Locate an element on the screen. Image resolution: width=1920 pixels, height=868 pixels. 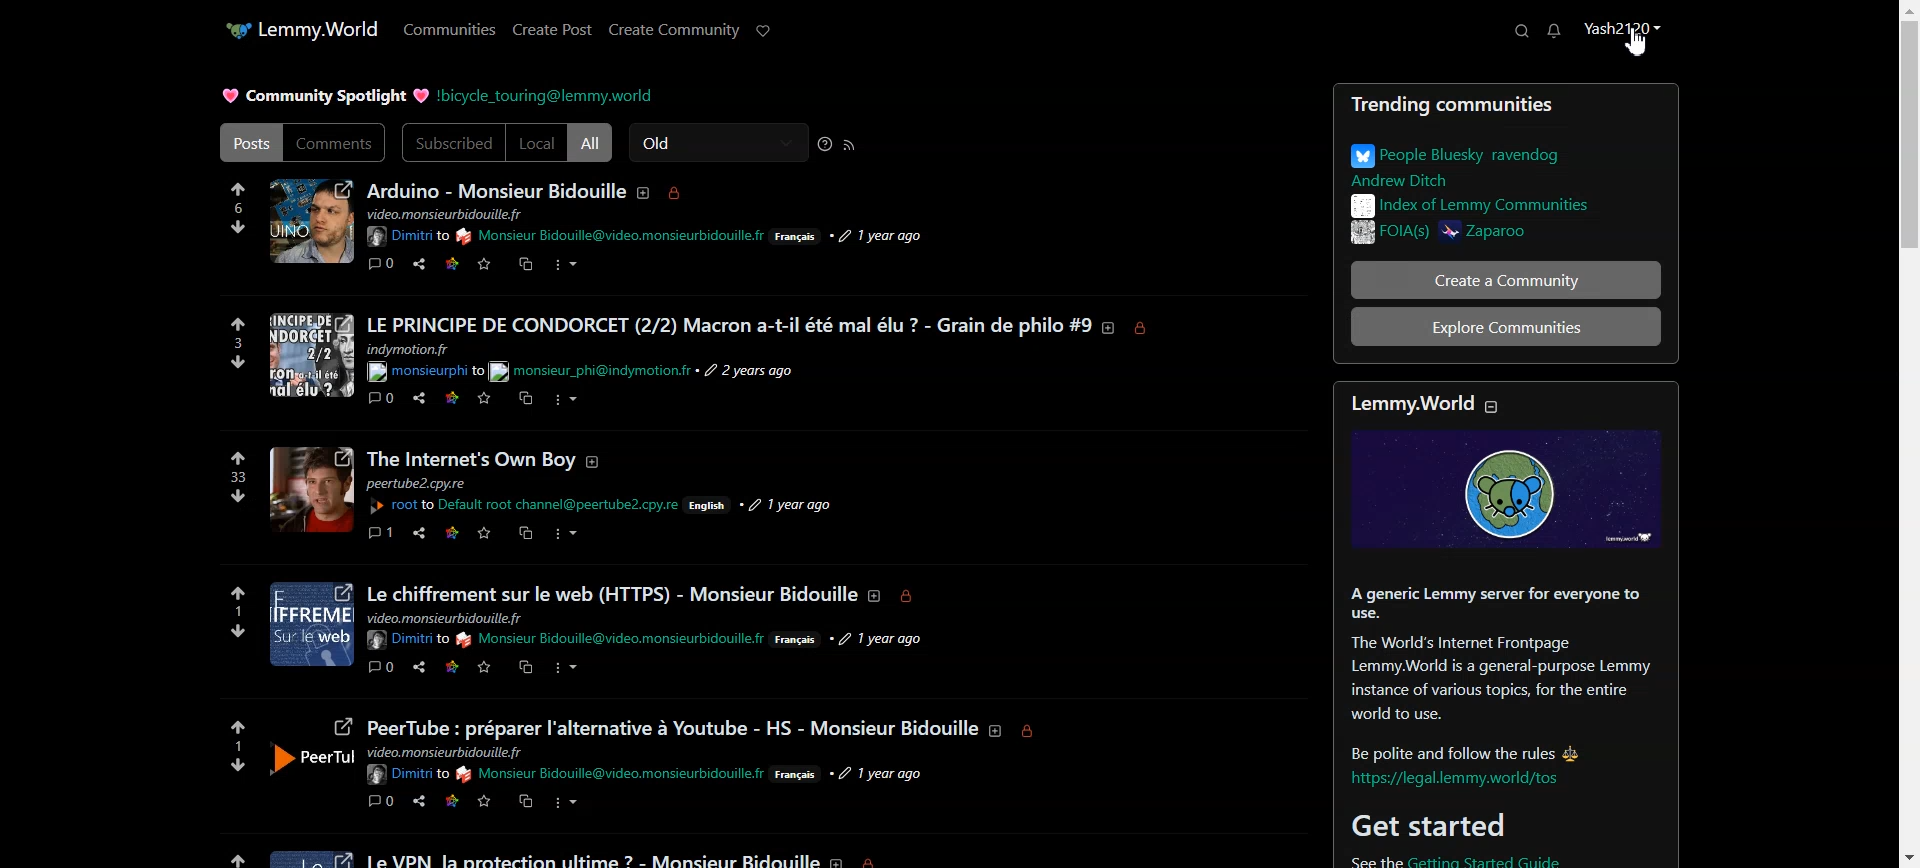
 is located at coordinates (405, 639).